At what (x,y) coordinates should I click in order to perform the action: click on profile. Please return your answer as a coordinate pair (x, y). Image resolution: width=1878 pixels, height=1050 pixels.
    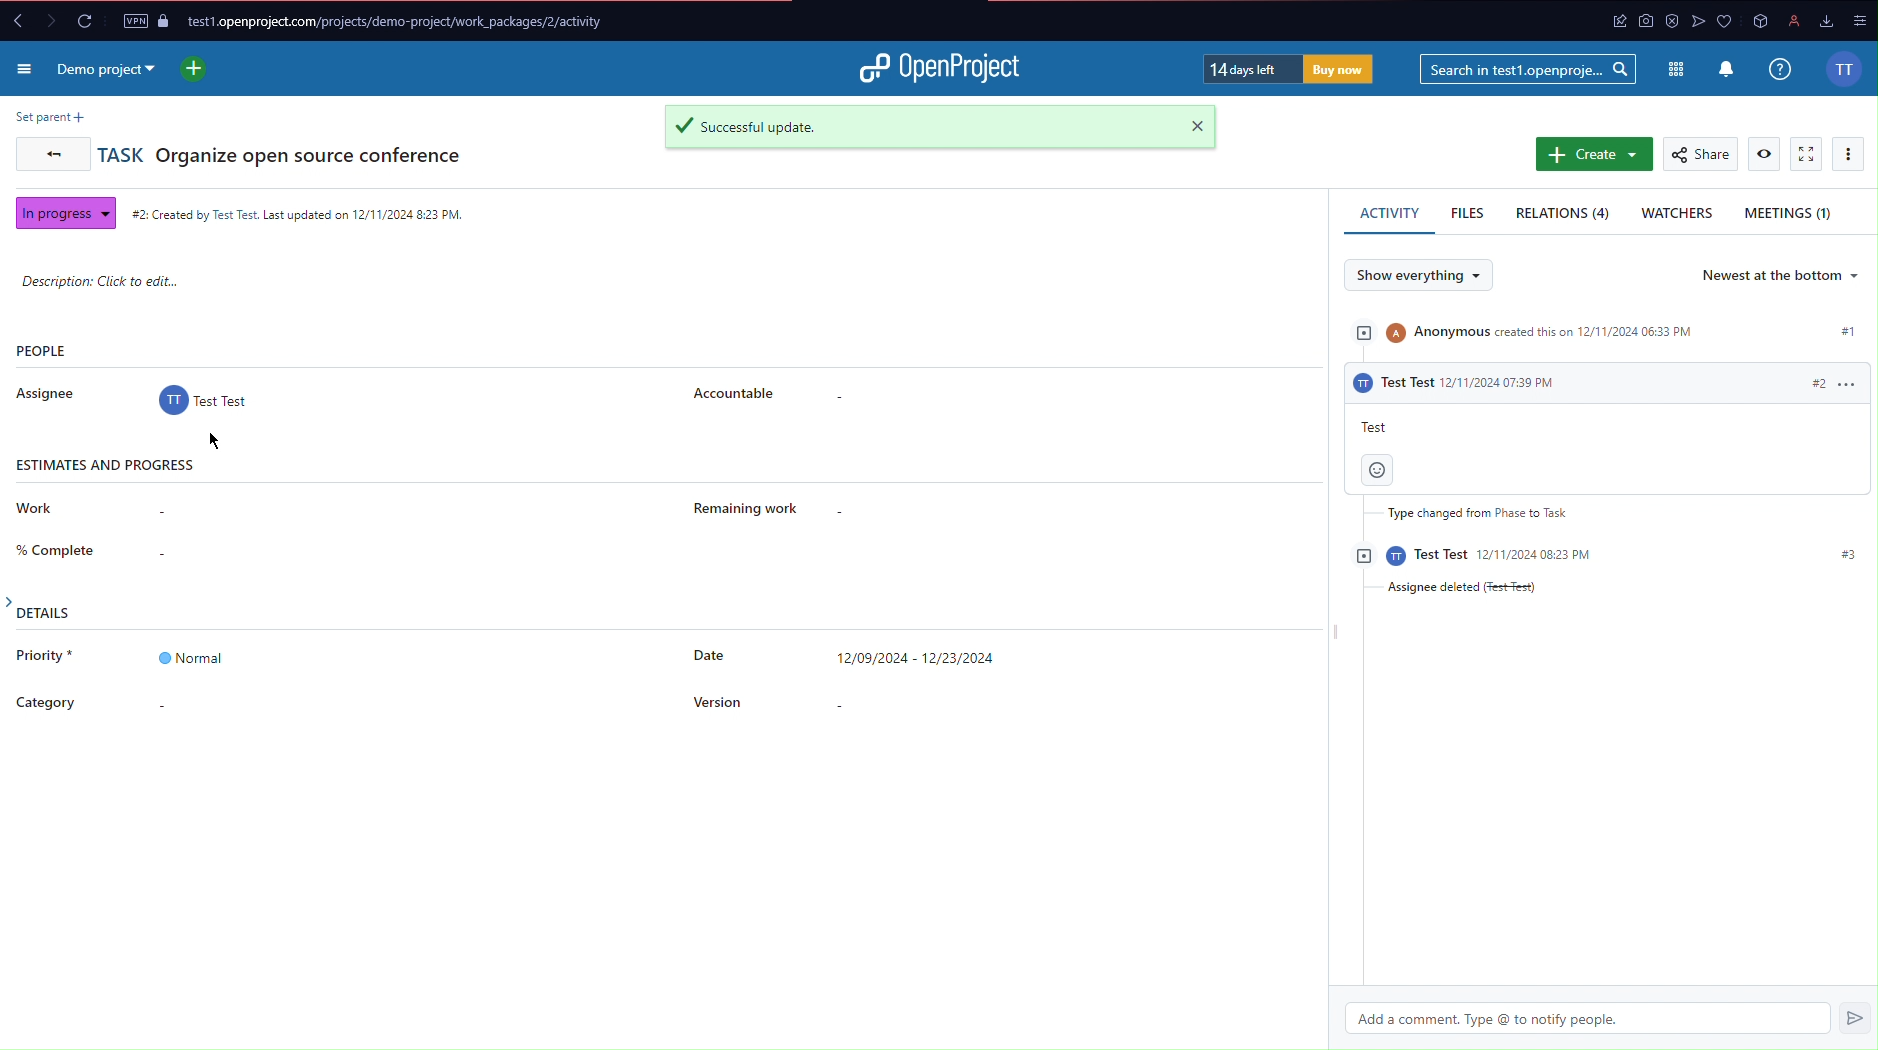
    Looking at the image, I should click on (1794, 21).